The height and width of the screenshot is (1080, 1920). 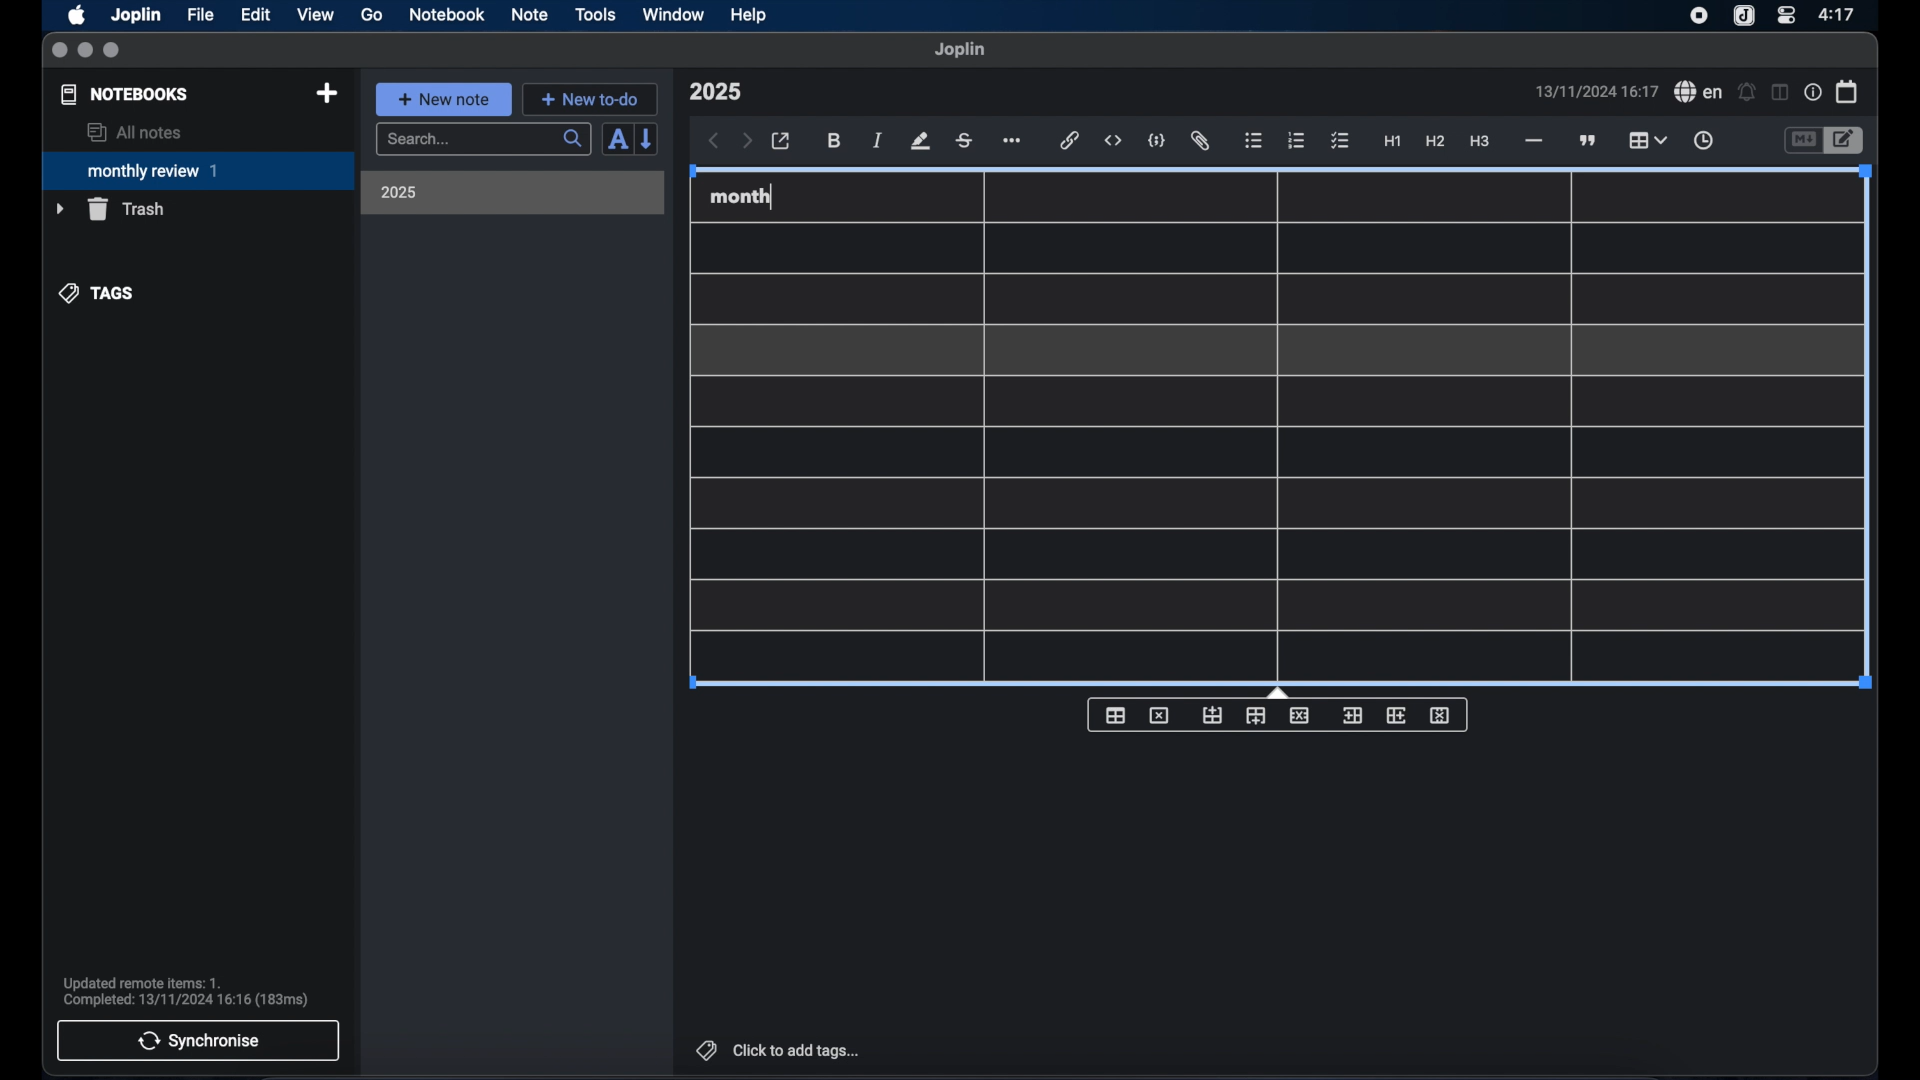 What do you see at coordinates (1352, 716) in the screenshot?
I see `insert column before` at bounding box center [1352, 716].